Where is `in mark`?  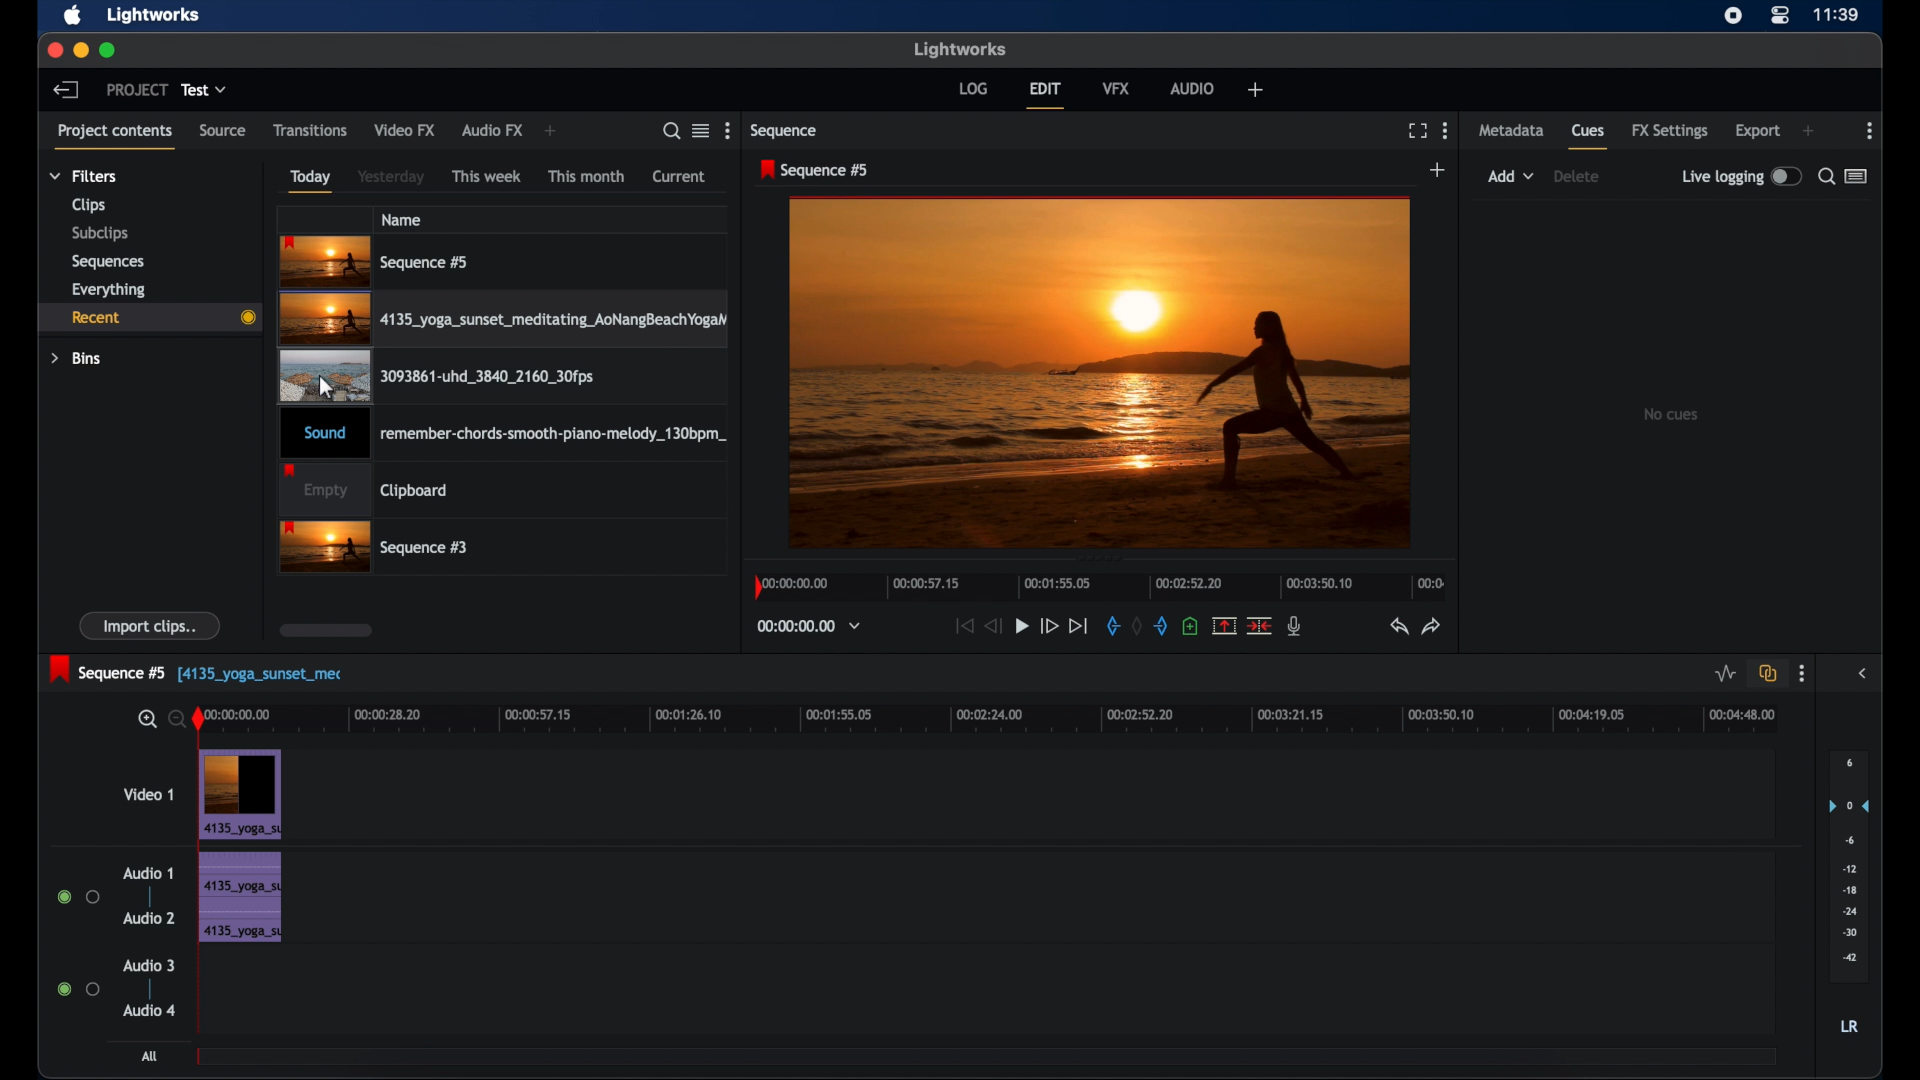
in mark is located at coordinates (1110, 627).